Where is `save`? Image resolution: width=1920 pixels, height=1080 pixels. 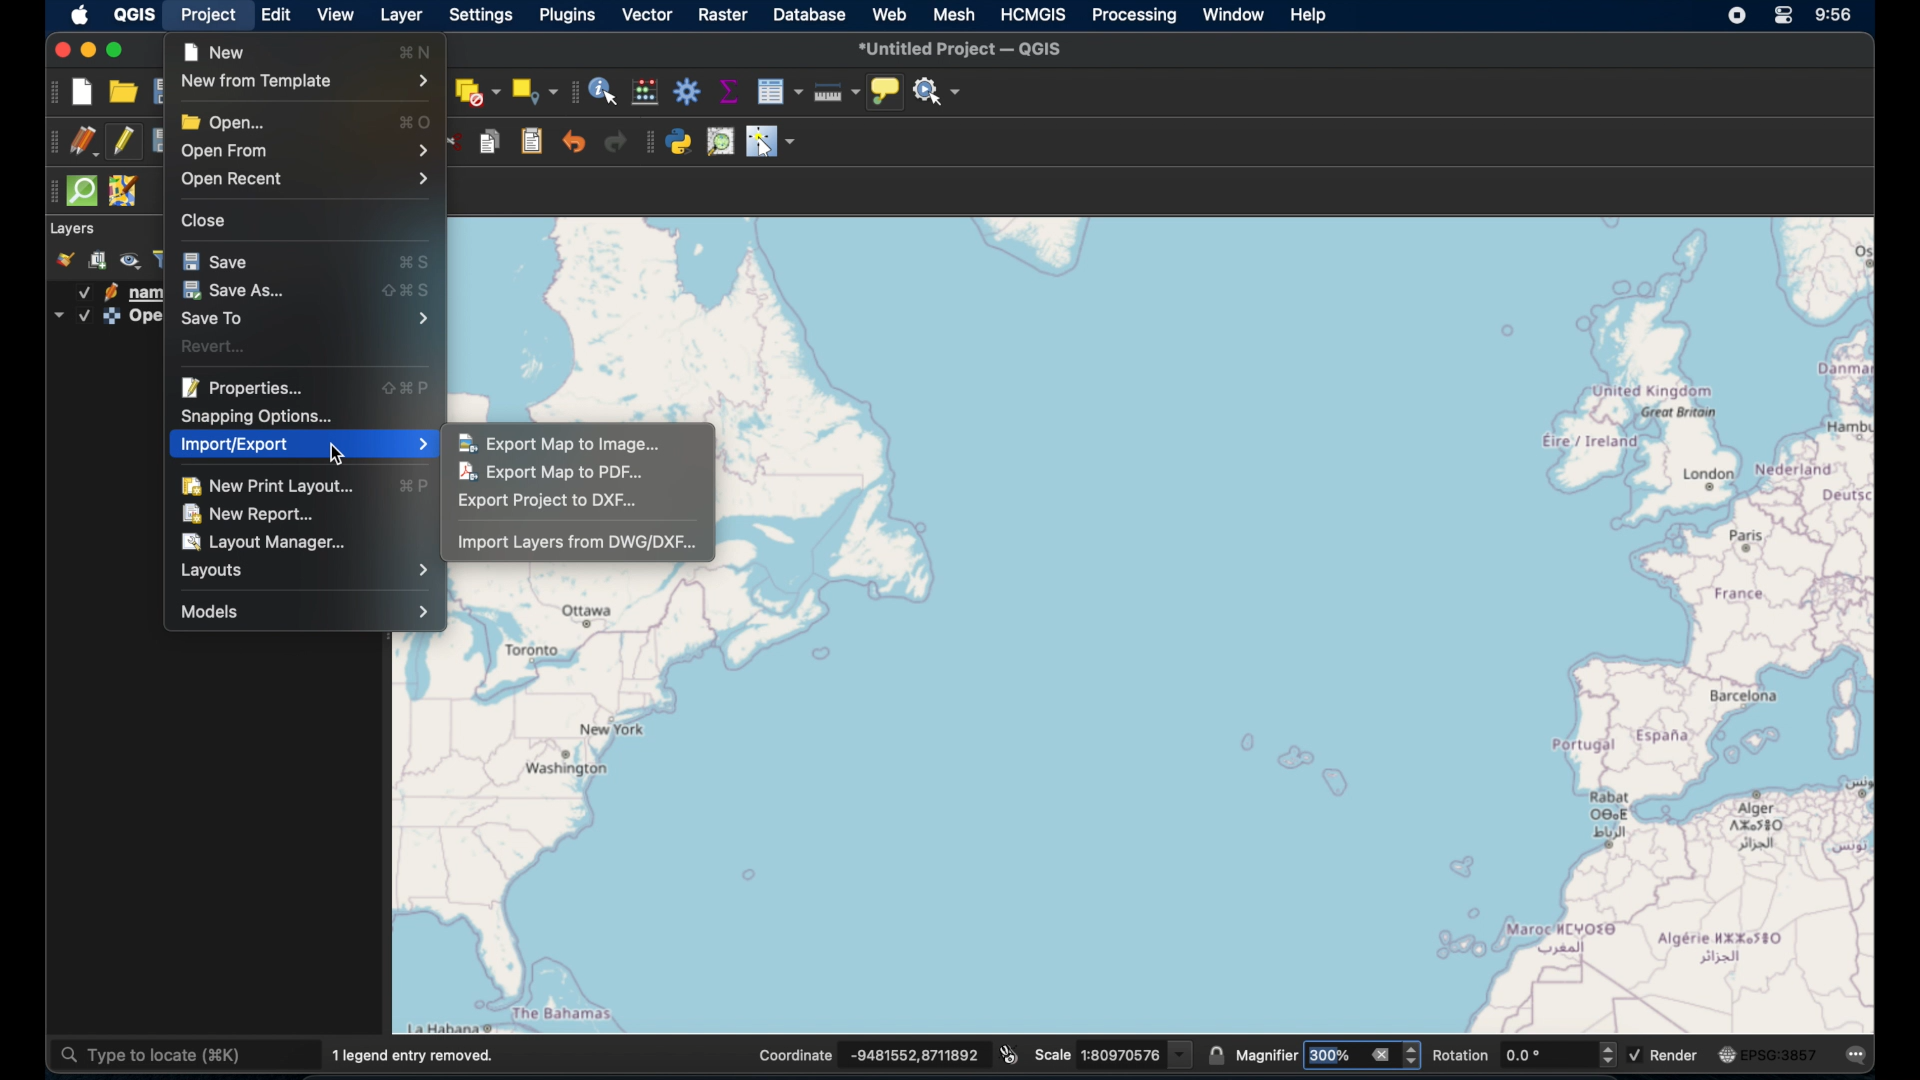 save is located at coordinates (217, 260).